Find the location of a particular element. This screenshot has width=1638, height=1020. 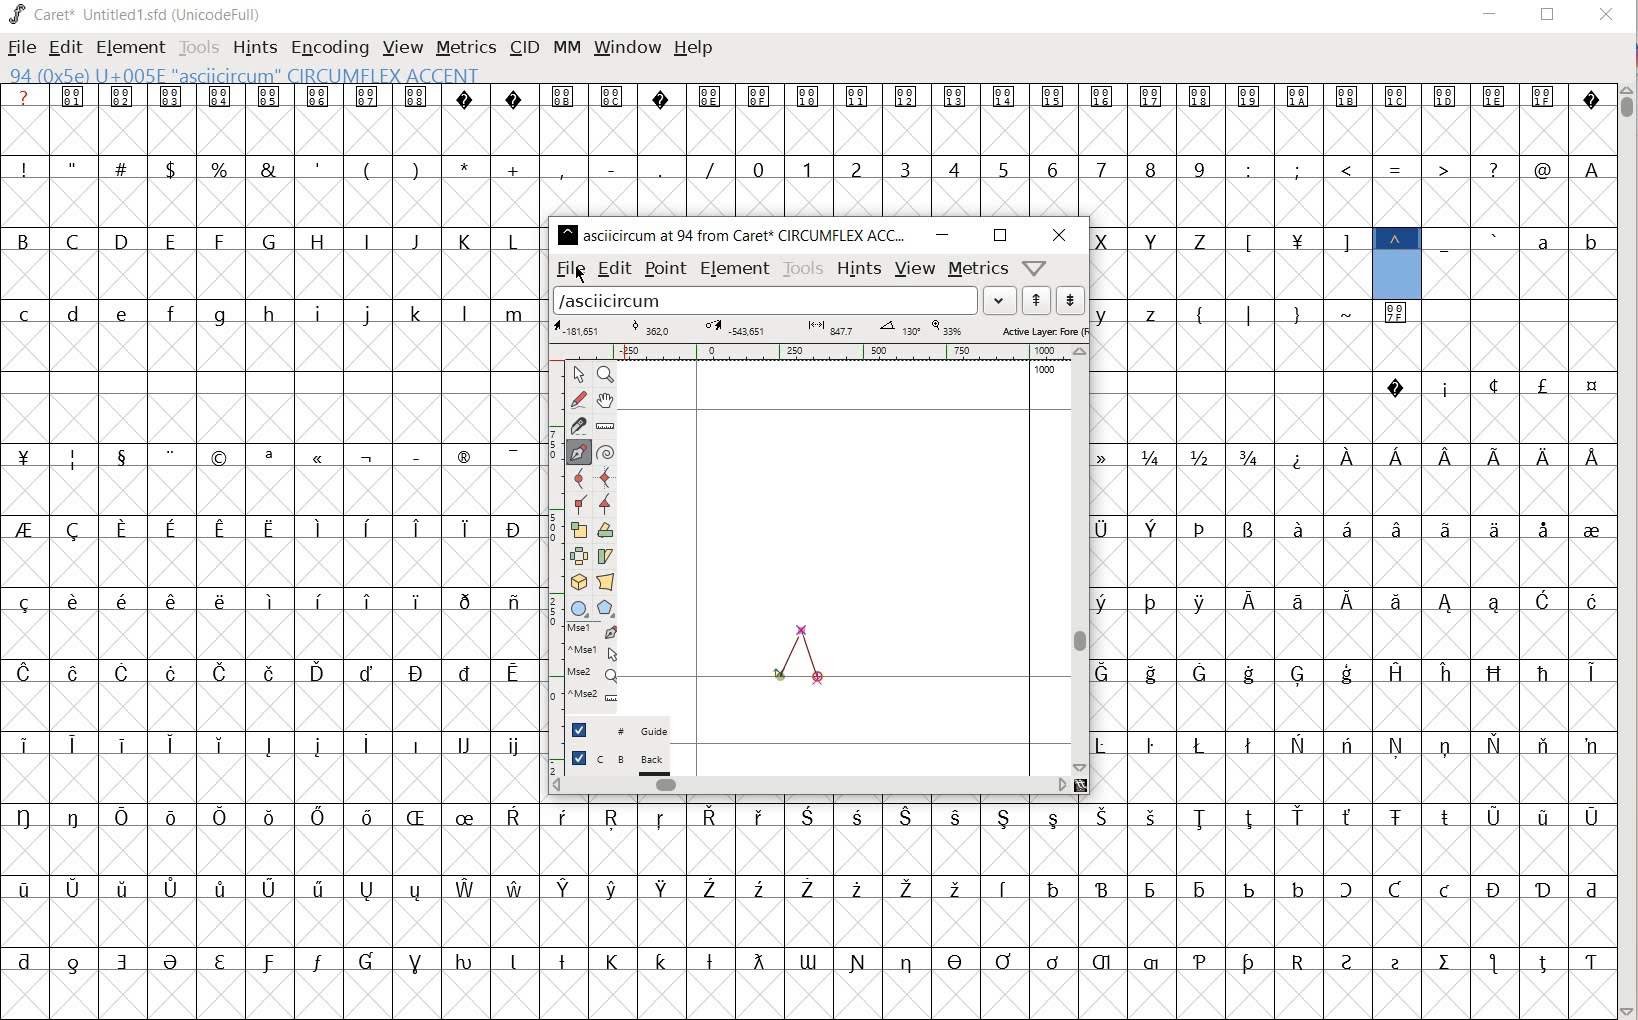

ENCODING is located at coordinates (330, 46).